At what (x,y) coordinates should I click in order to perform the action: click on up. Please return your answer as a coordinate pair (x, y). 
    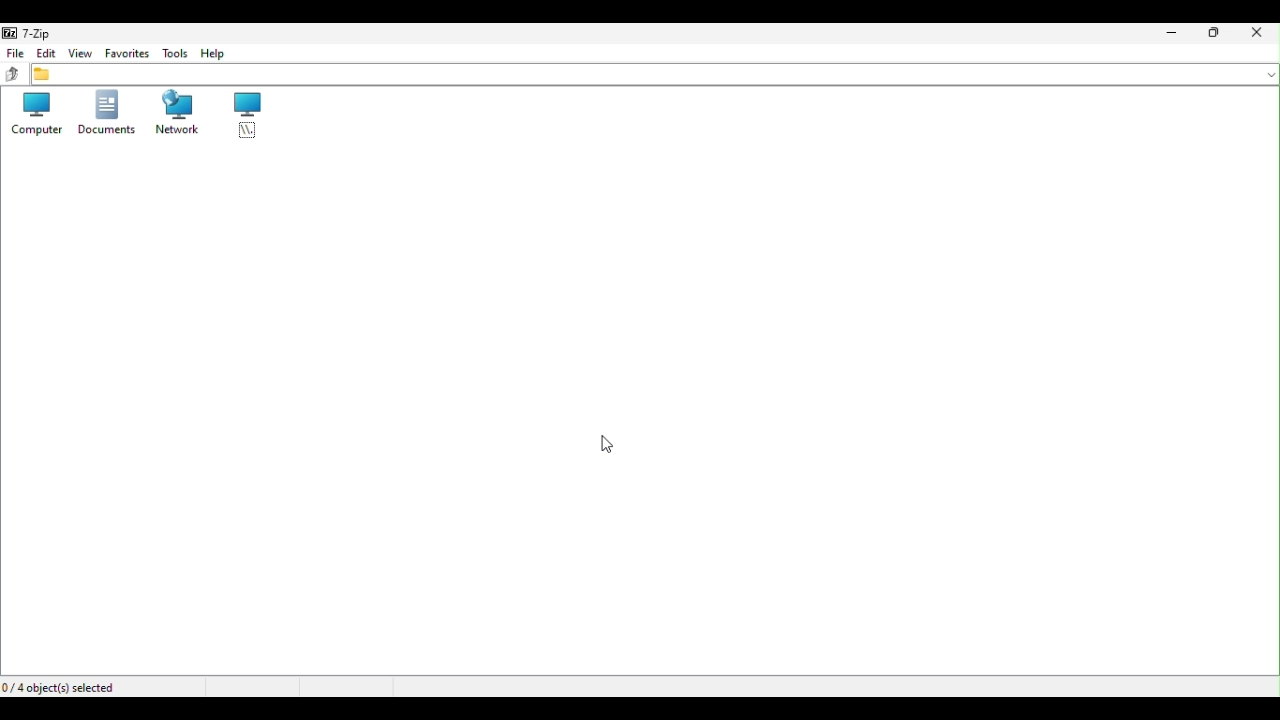
    Looking at the image, I should click on (11, 73).